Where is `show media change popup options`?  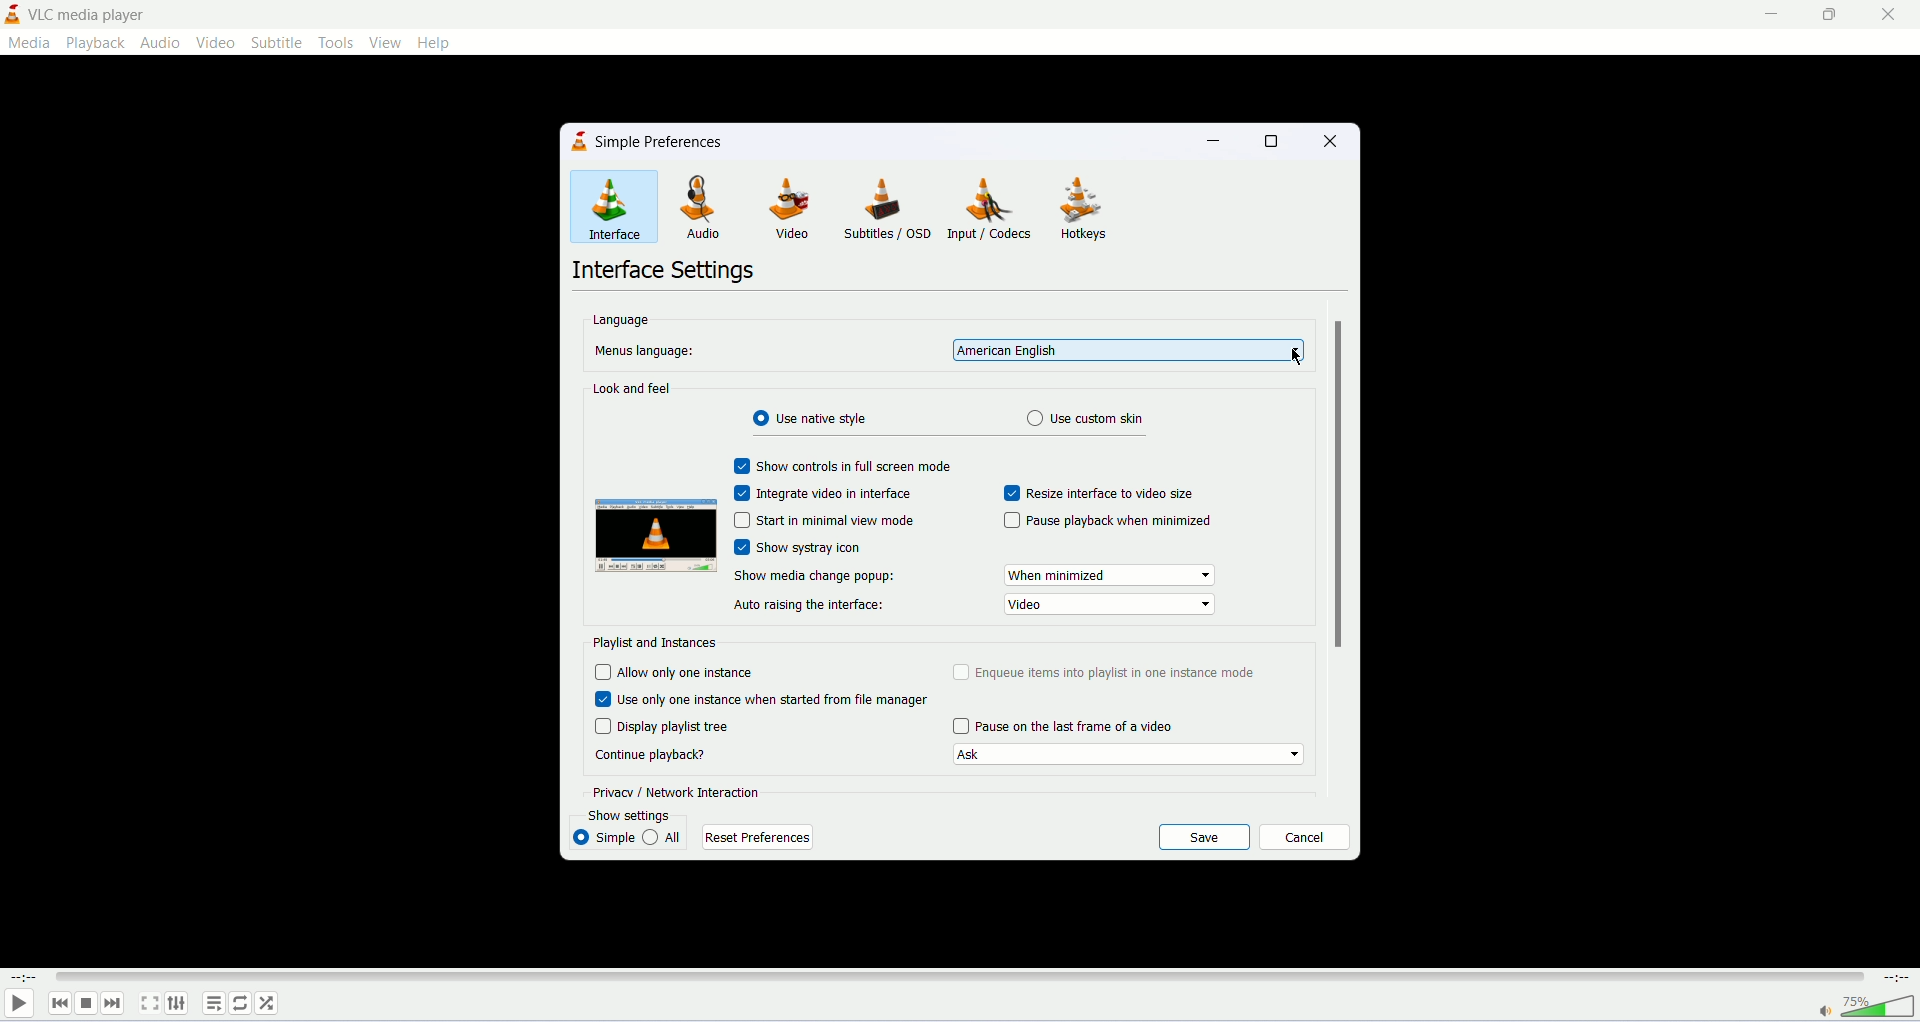
show media change popup options is located at coordinates (1109, 575).